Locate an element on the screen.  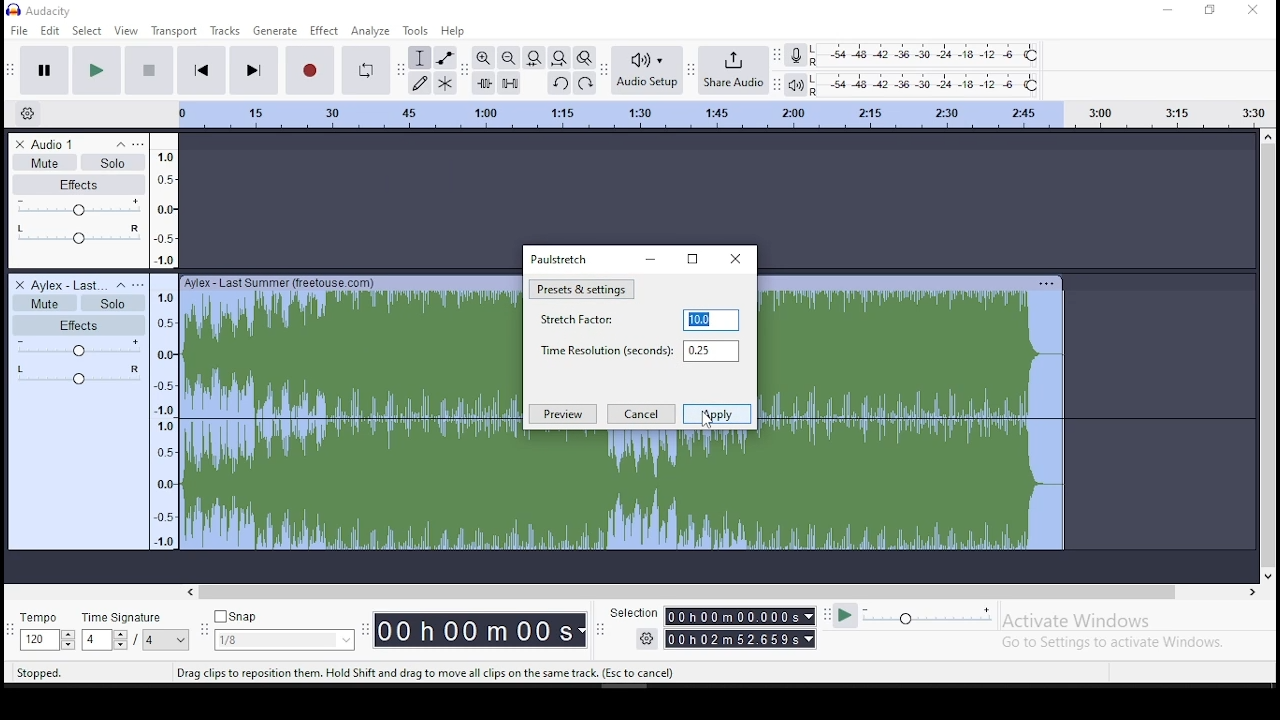
timer is located at coordinates (480, 627).